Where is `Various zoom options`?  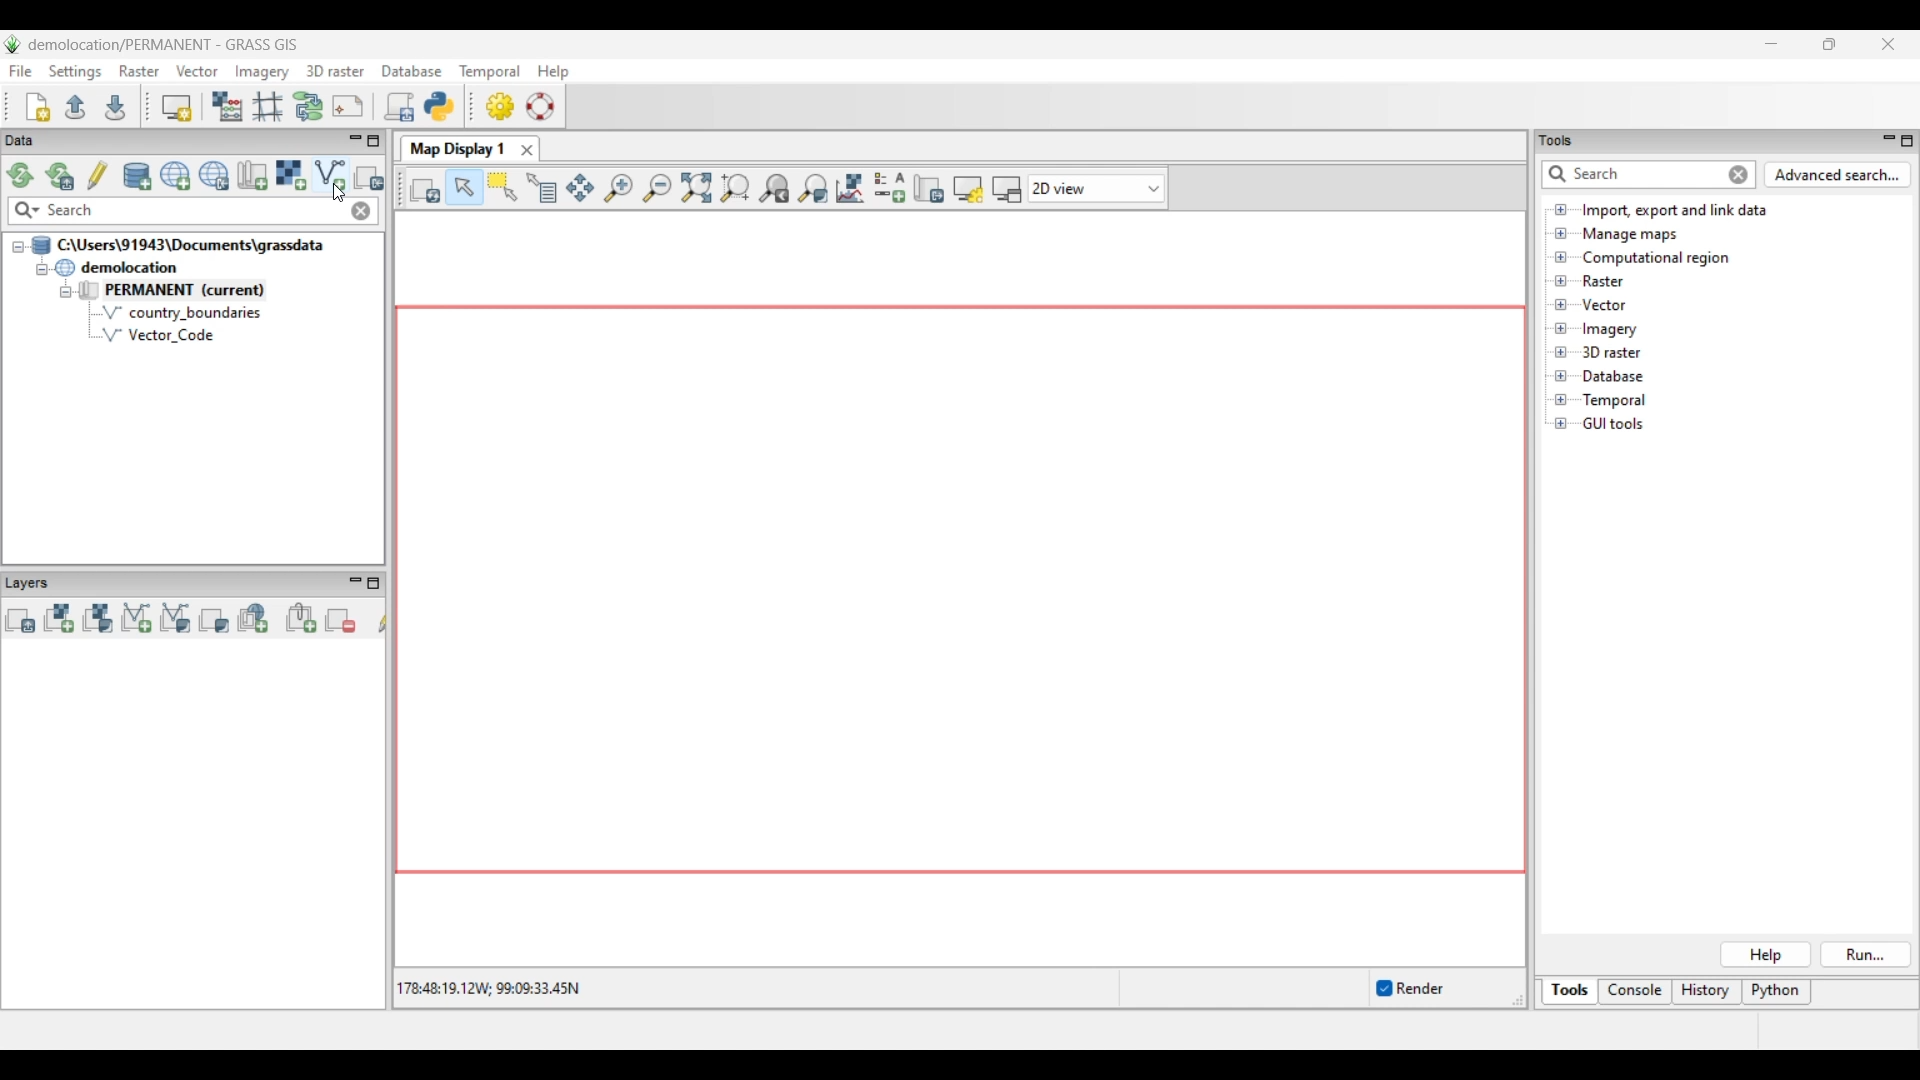
Various zoom options is located at coordinates (812, 188).